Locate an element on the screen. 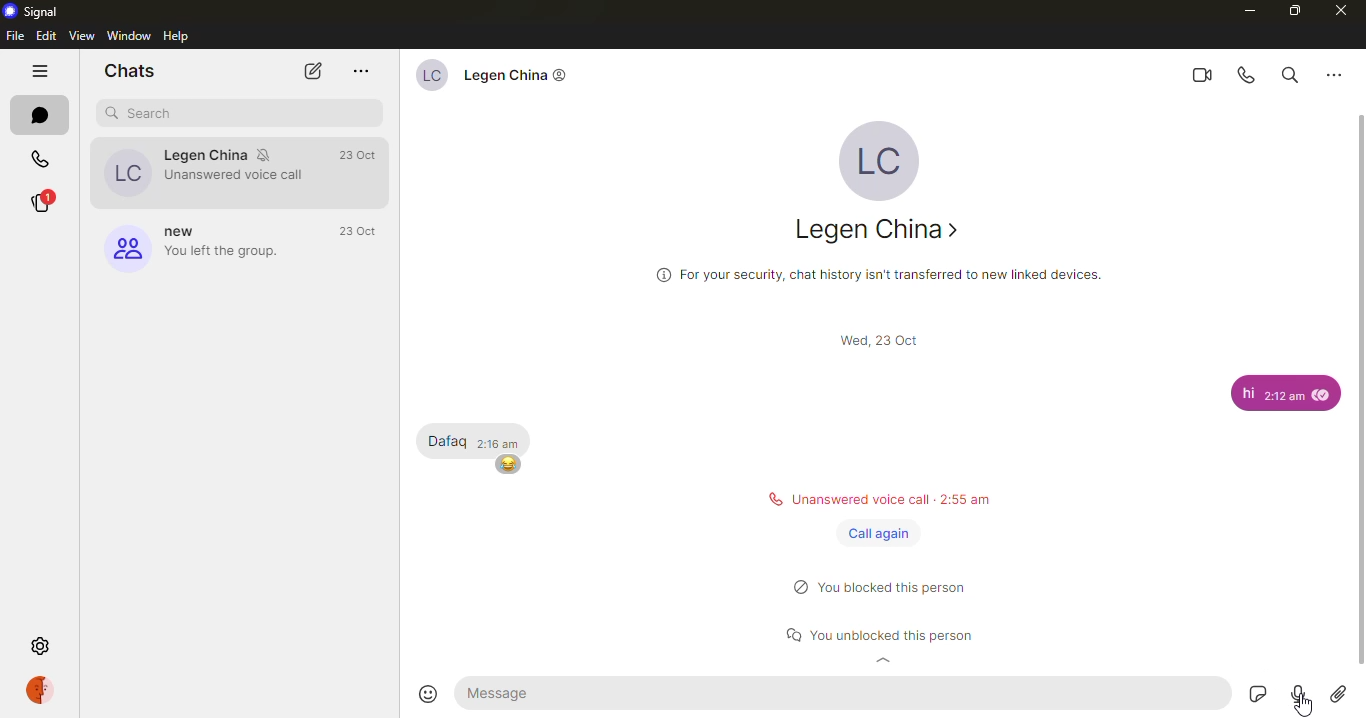 This screenshot has height=718, width=1366. video call is located at coordinates (1204, 73).